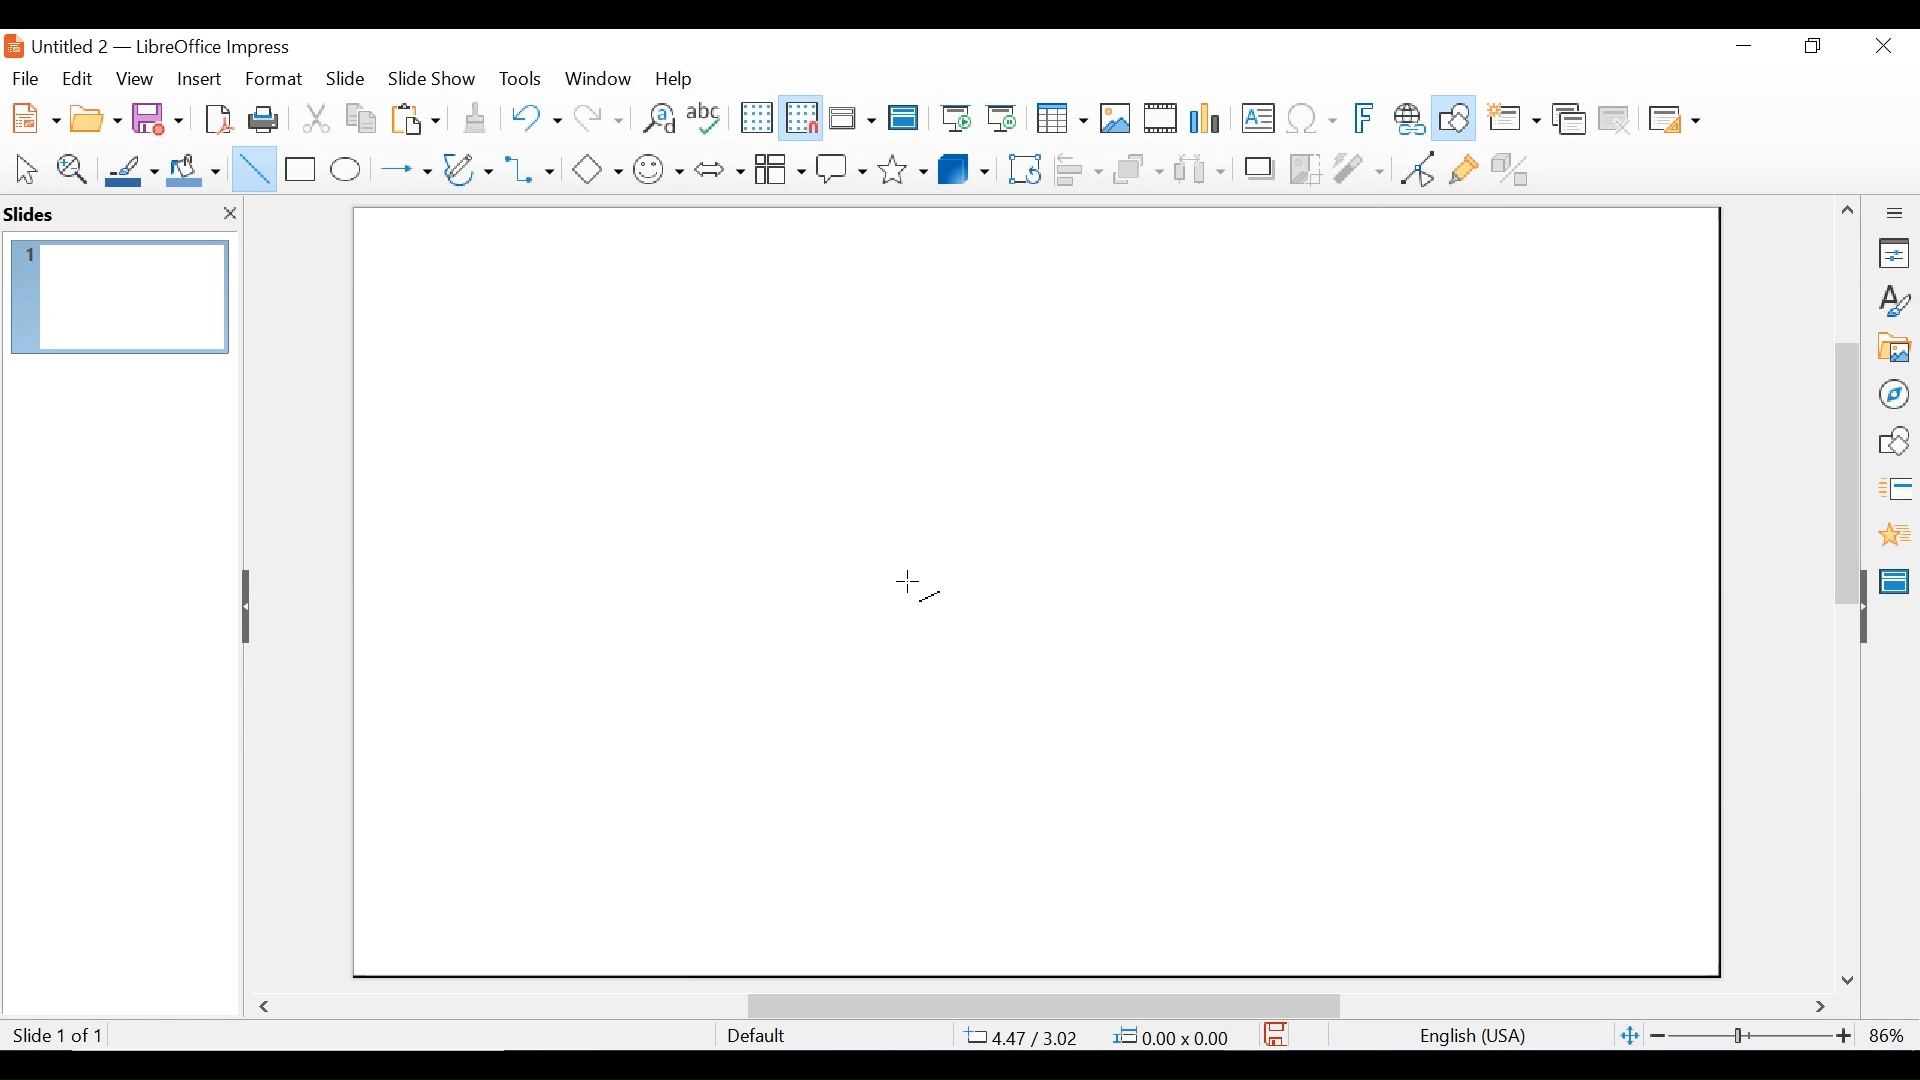 The width and height of the screenshot is (1920, 1080). I want to click on Insert Chart, so click(1208, 120).